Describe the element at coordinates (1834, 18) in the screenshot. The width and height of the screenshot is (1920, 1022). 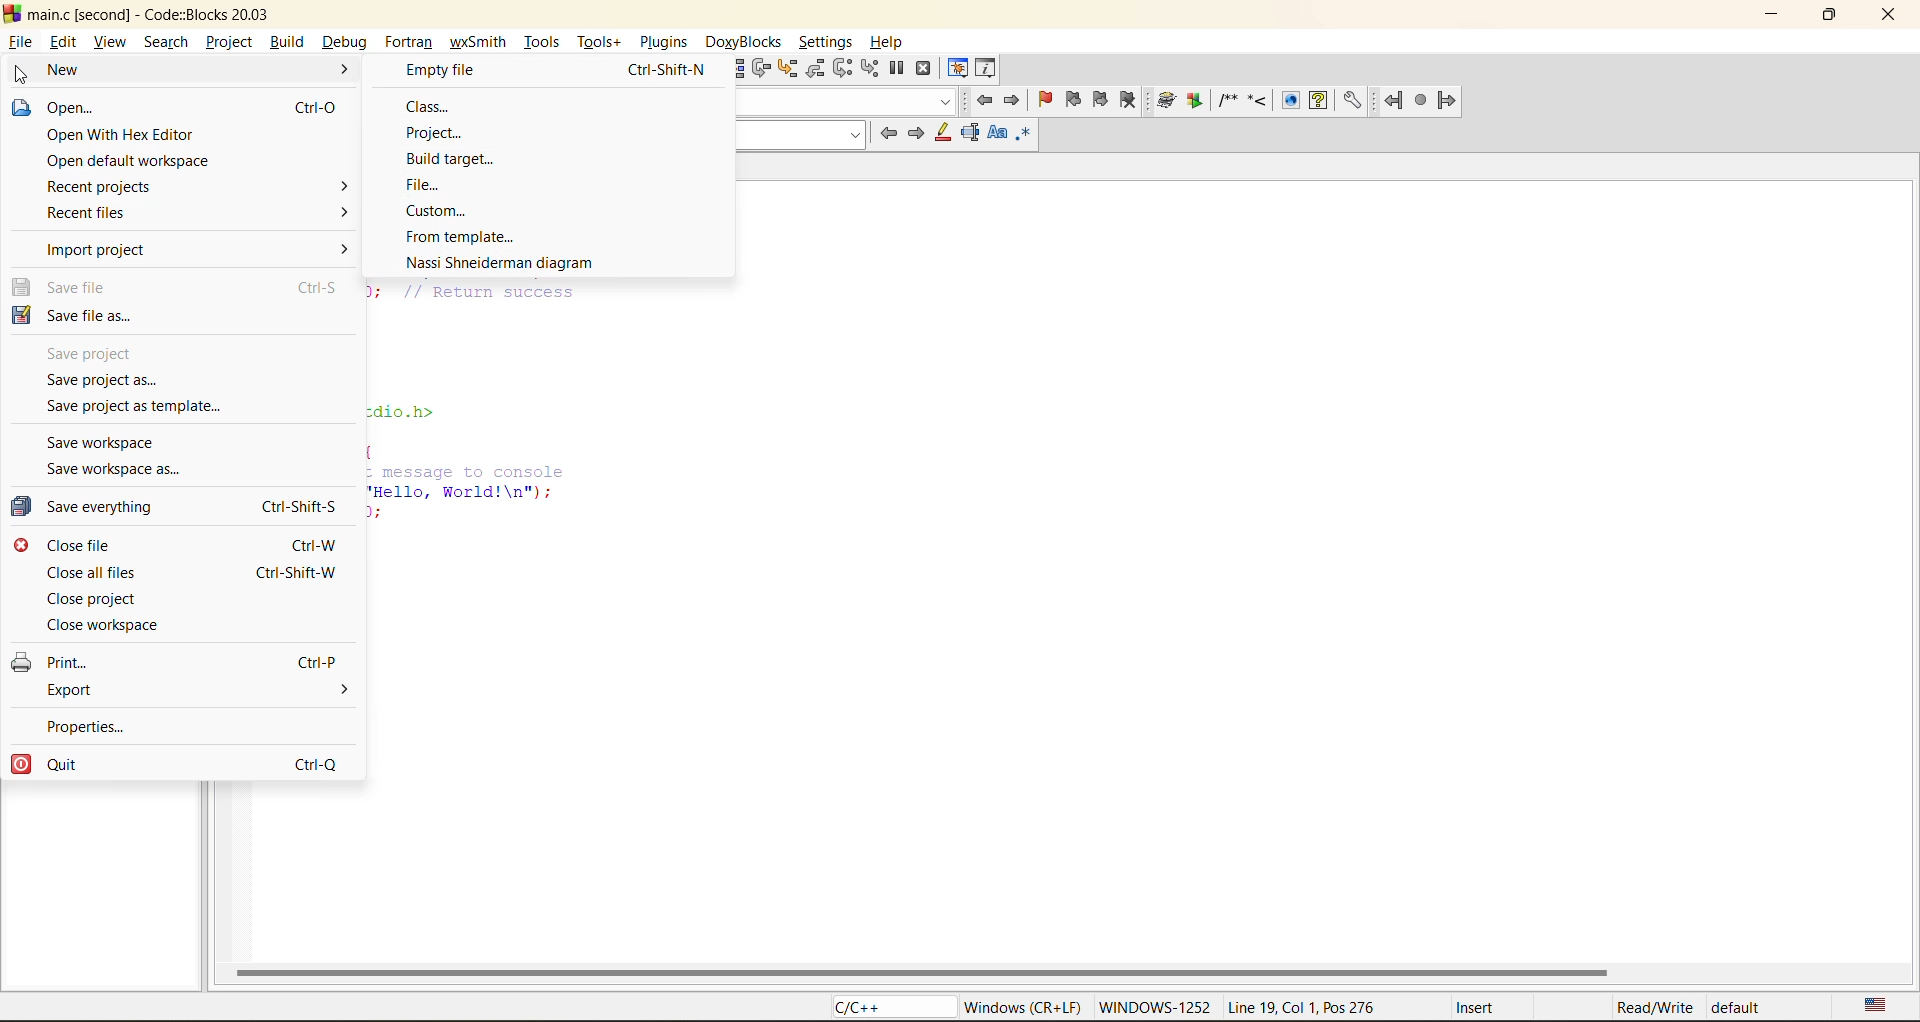
I see `maximize` at that location.